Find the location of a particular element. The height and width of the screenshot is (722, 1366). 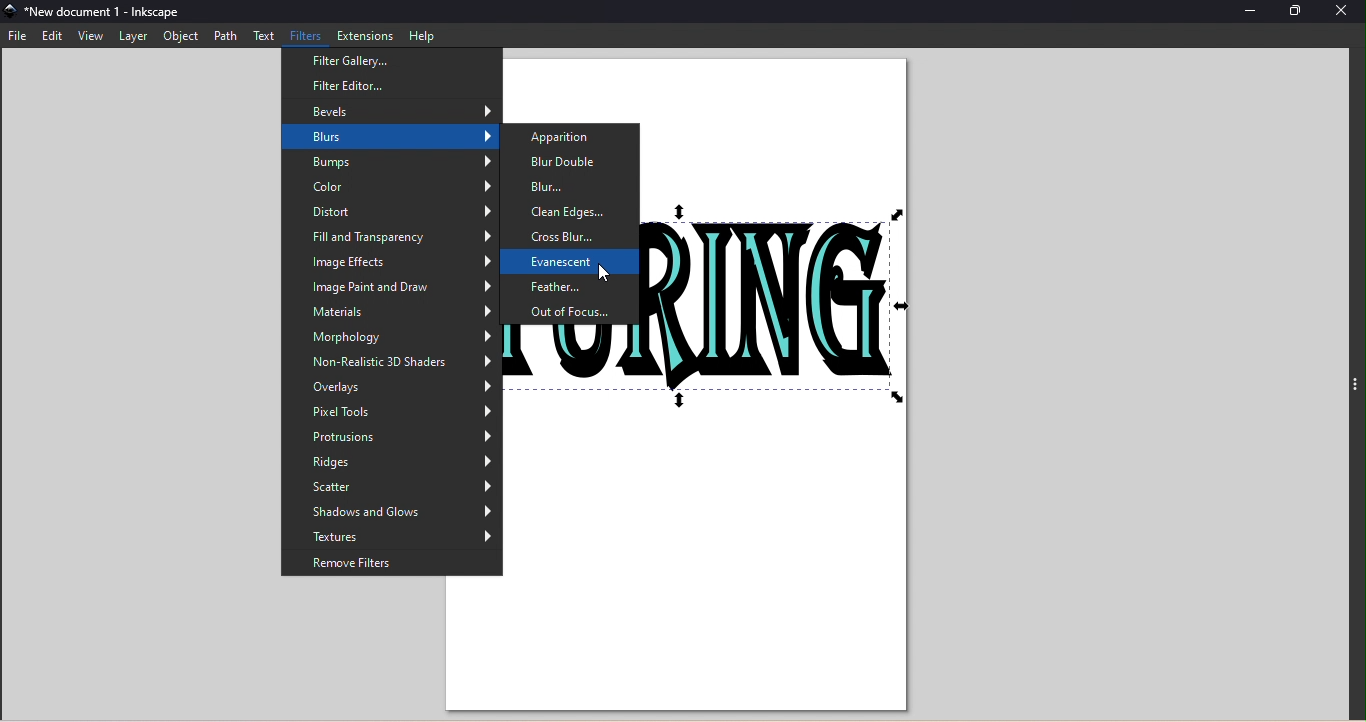

Maximize is located at coordinates (1301, 12).